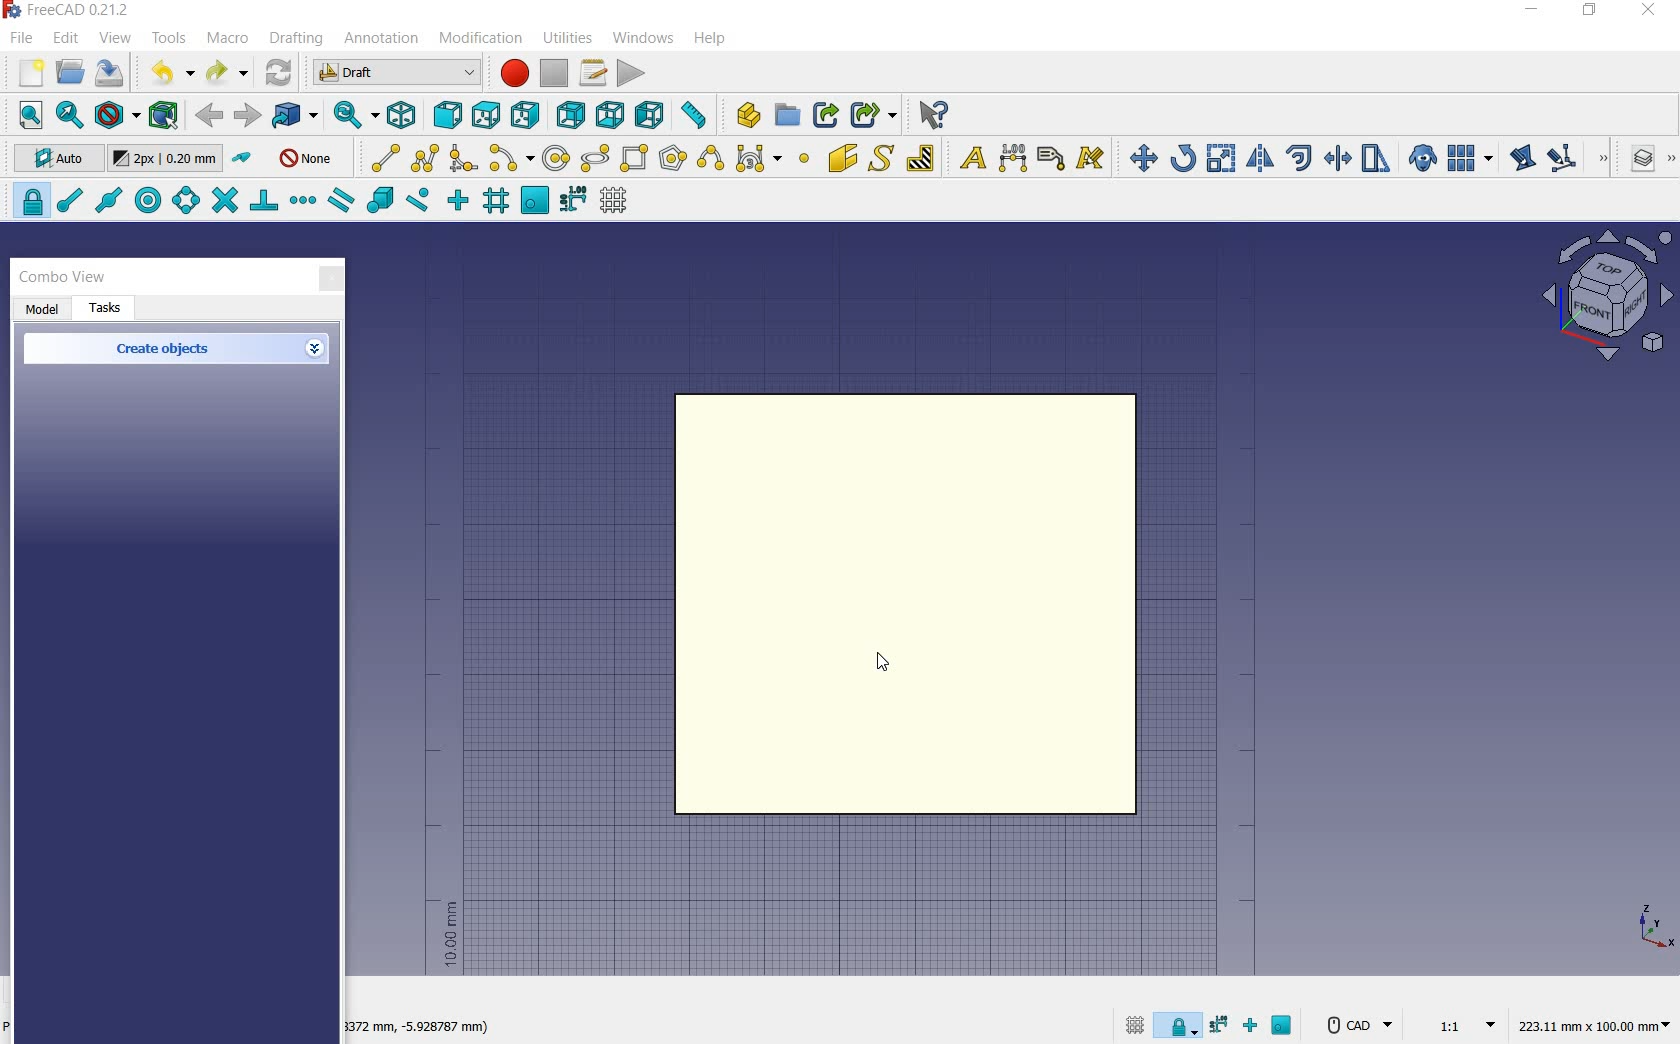 The image size is (1680, 1044). Describe the element at coordinates (23, 75) in the screenshot. I see `new` at that location.